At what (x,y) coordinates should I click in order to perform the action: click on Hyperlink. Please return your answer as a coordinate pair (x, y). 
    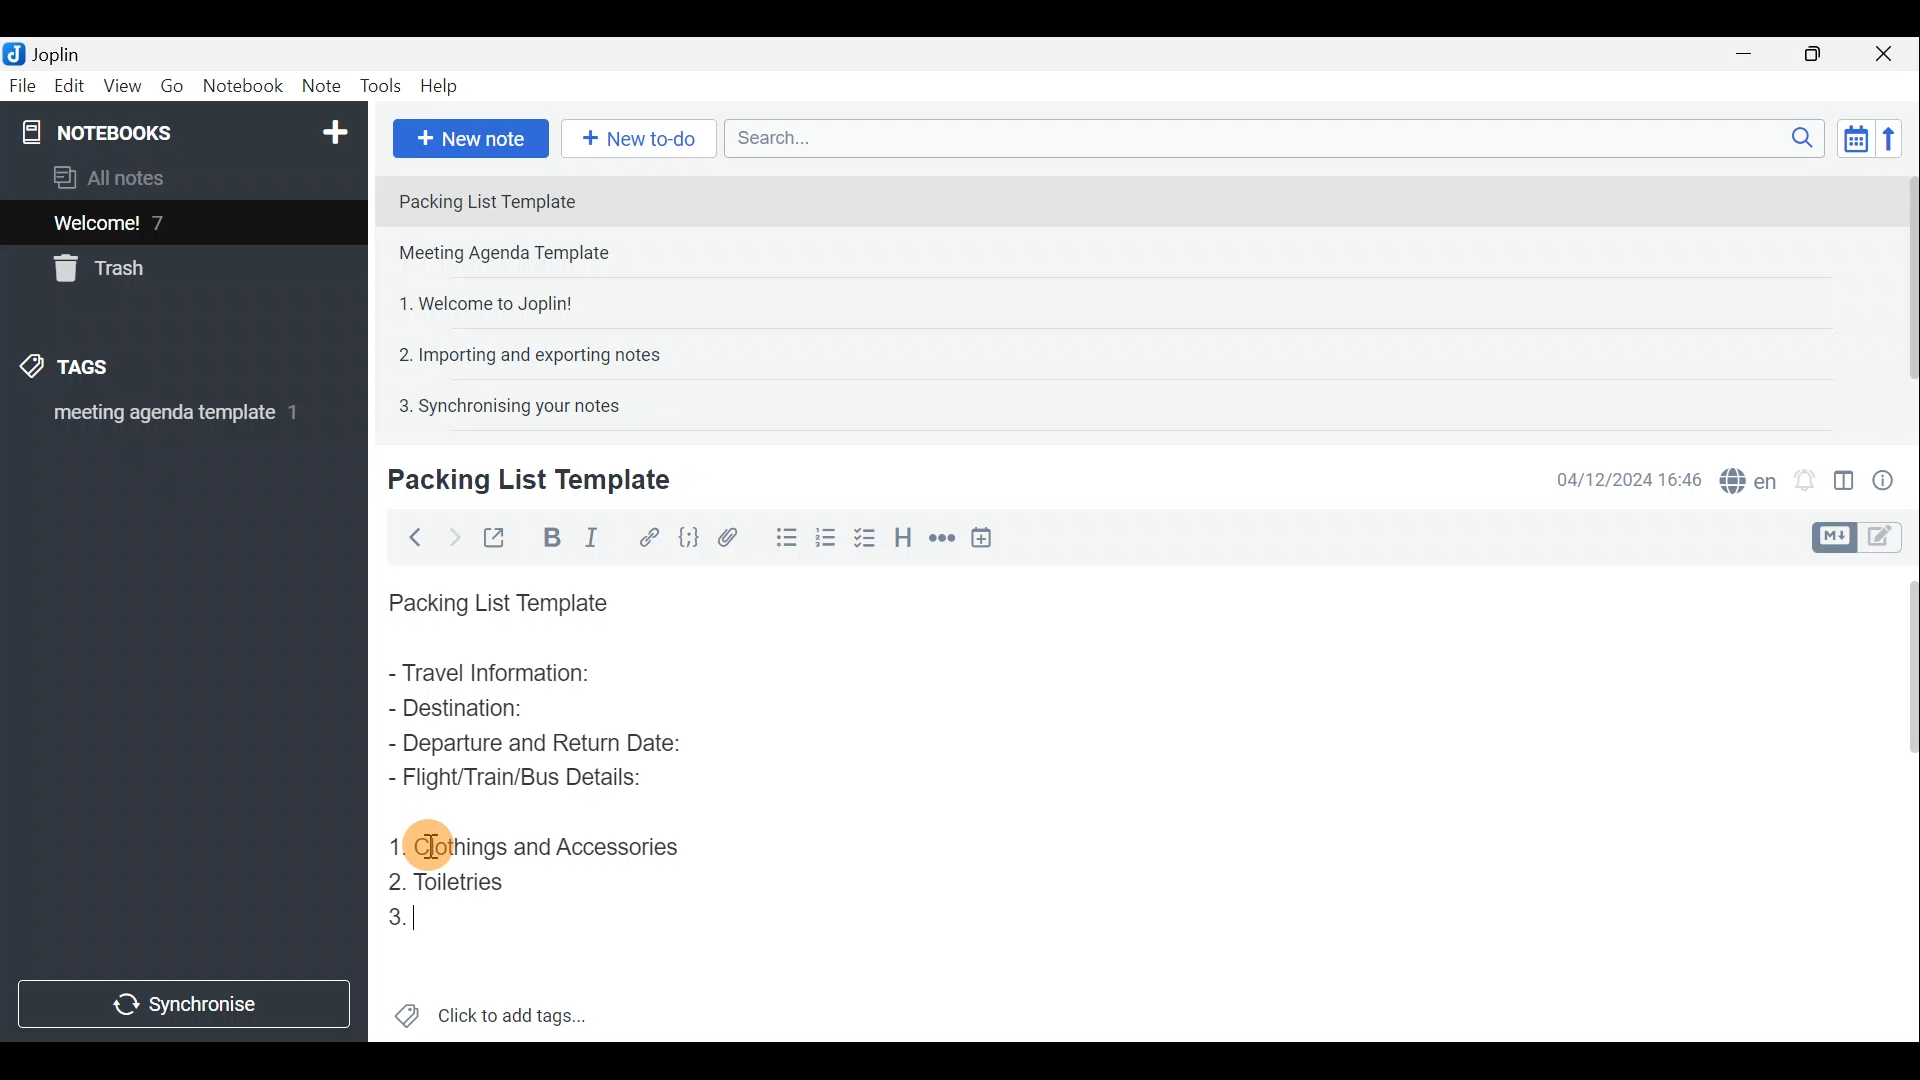
    Looking at the image, I should click on (645, 535).